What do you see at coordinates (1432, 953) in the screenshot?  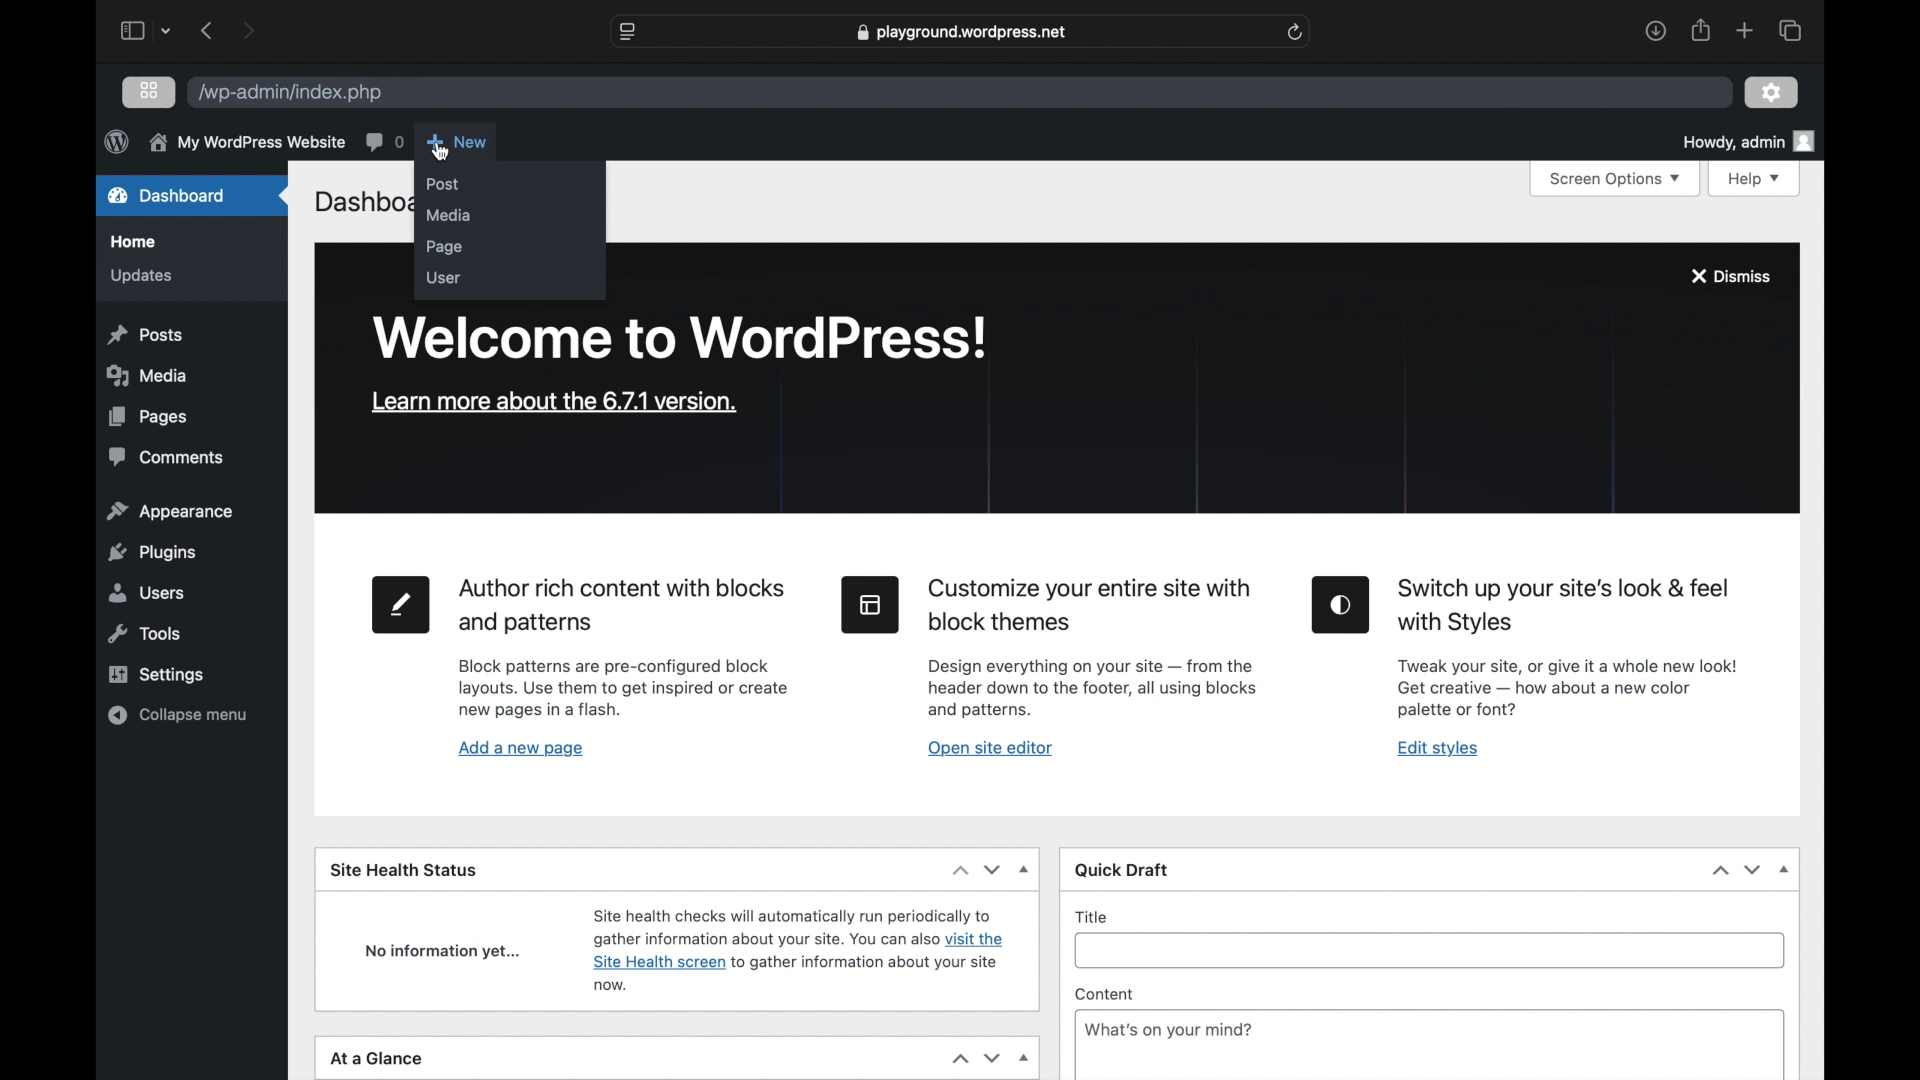 I see `title input` at bounding box center [1432, 953].